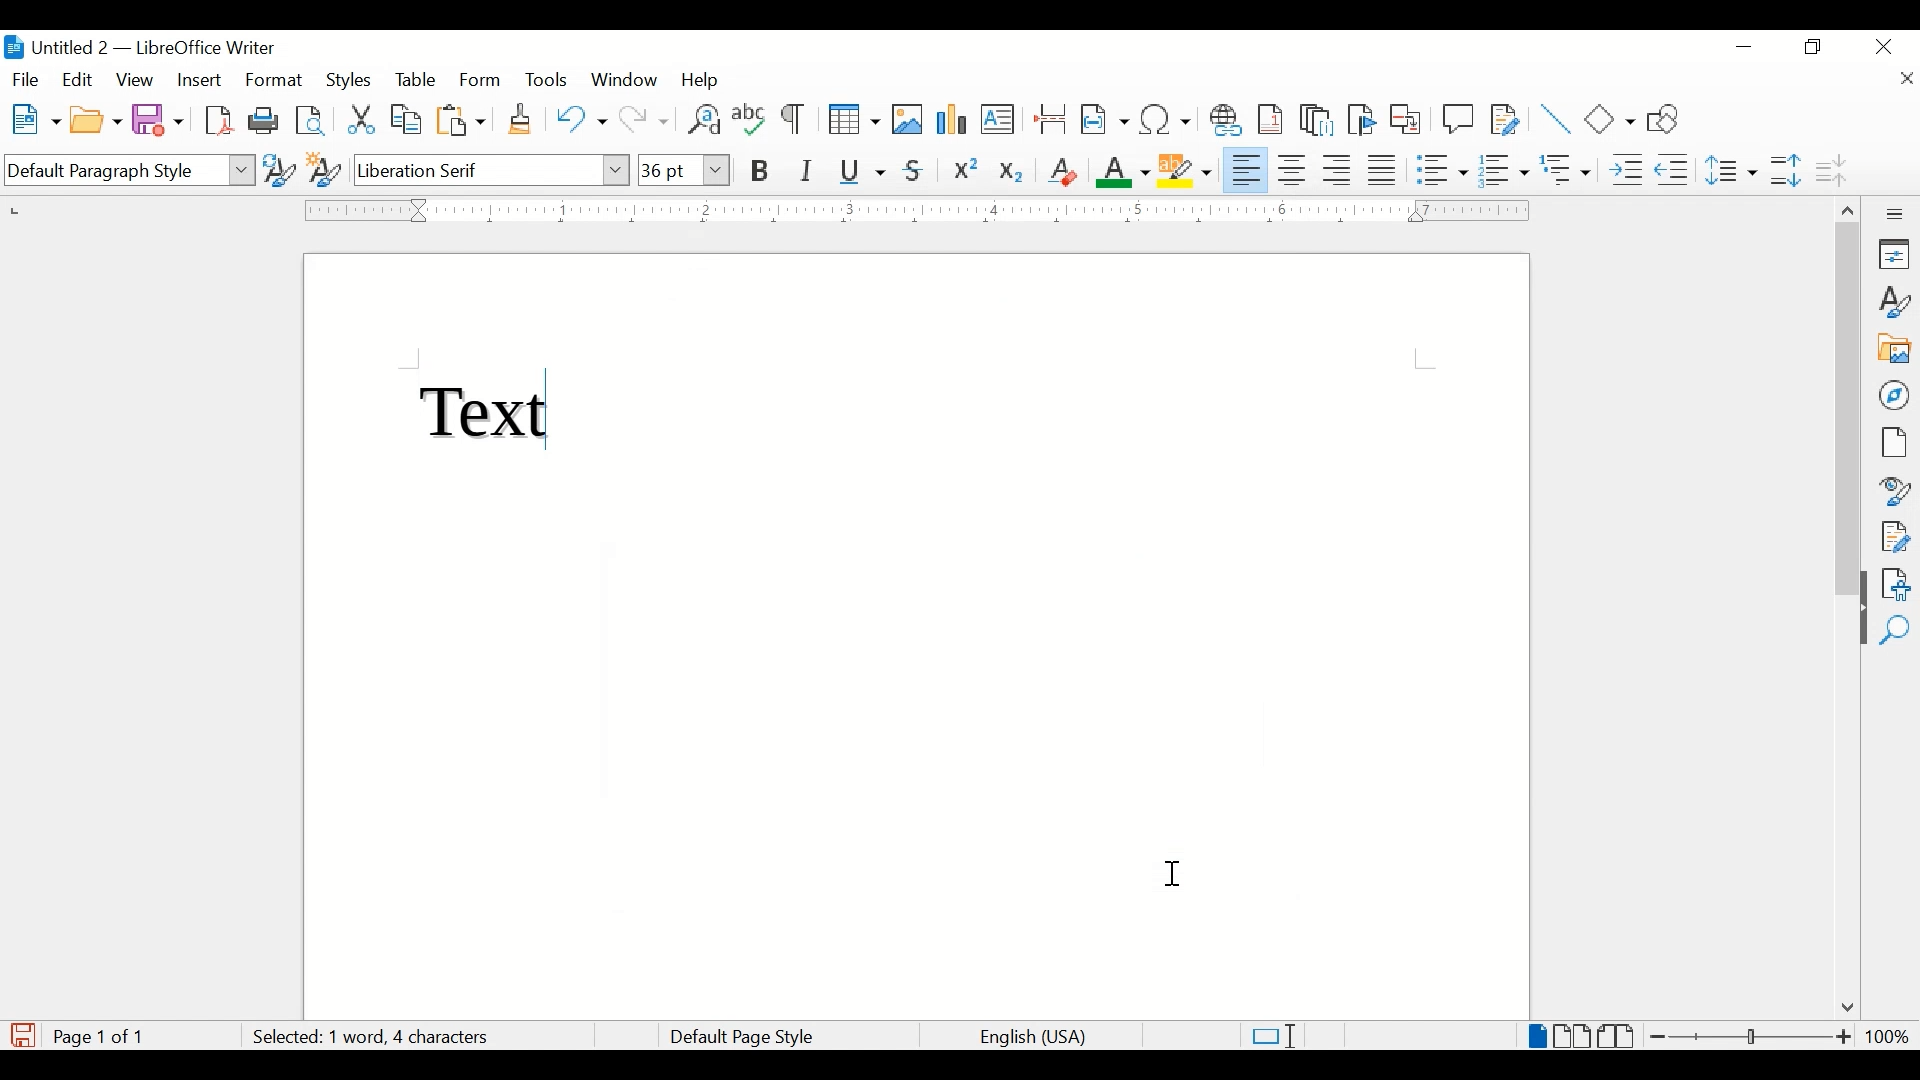 The width and height of the screenshot is (1920, 1080). Describe the element at coordinates (312, 120) in the screenshot. I see `toggle print preview` at that location.